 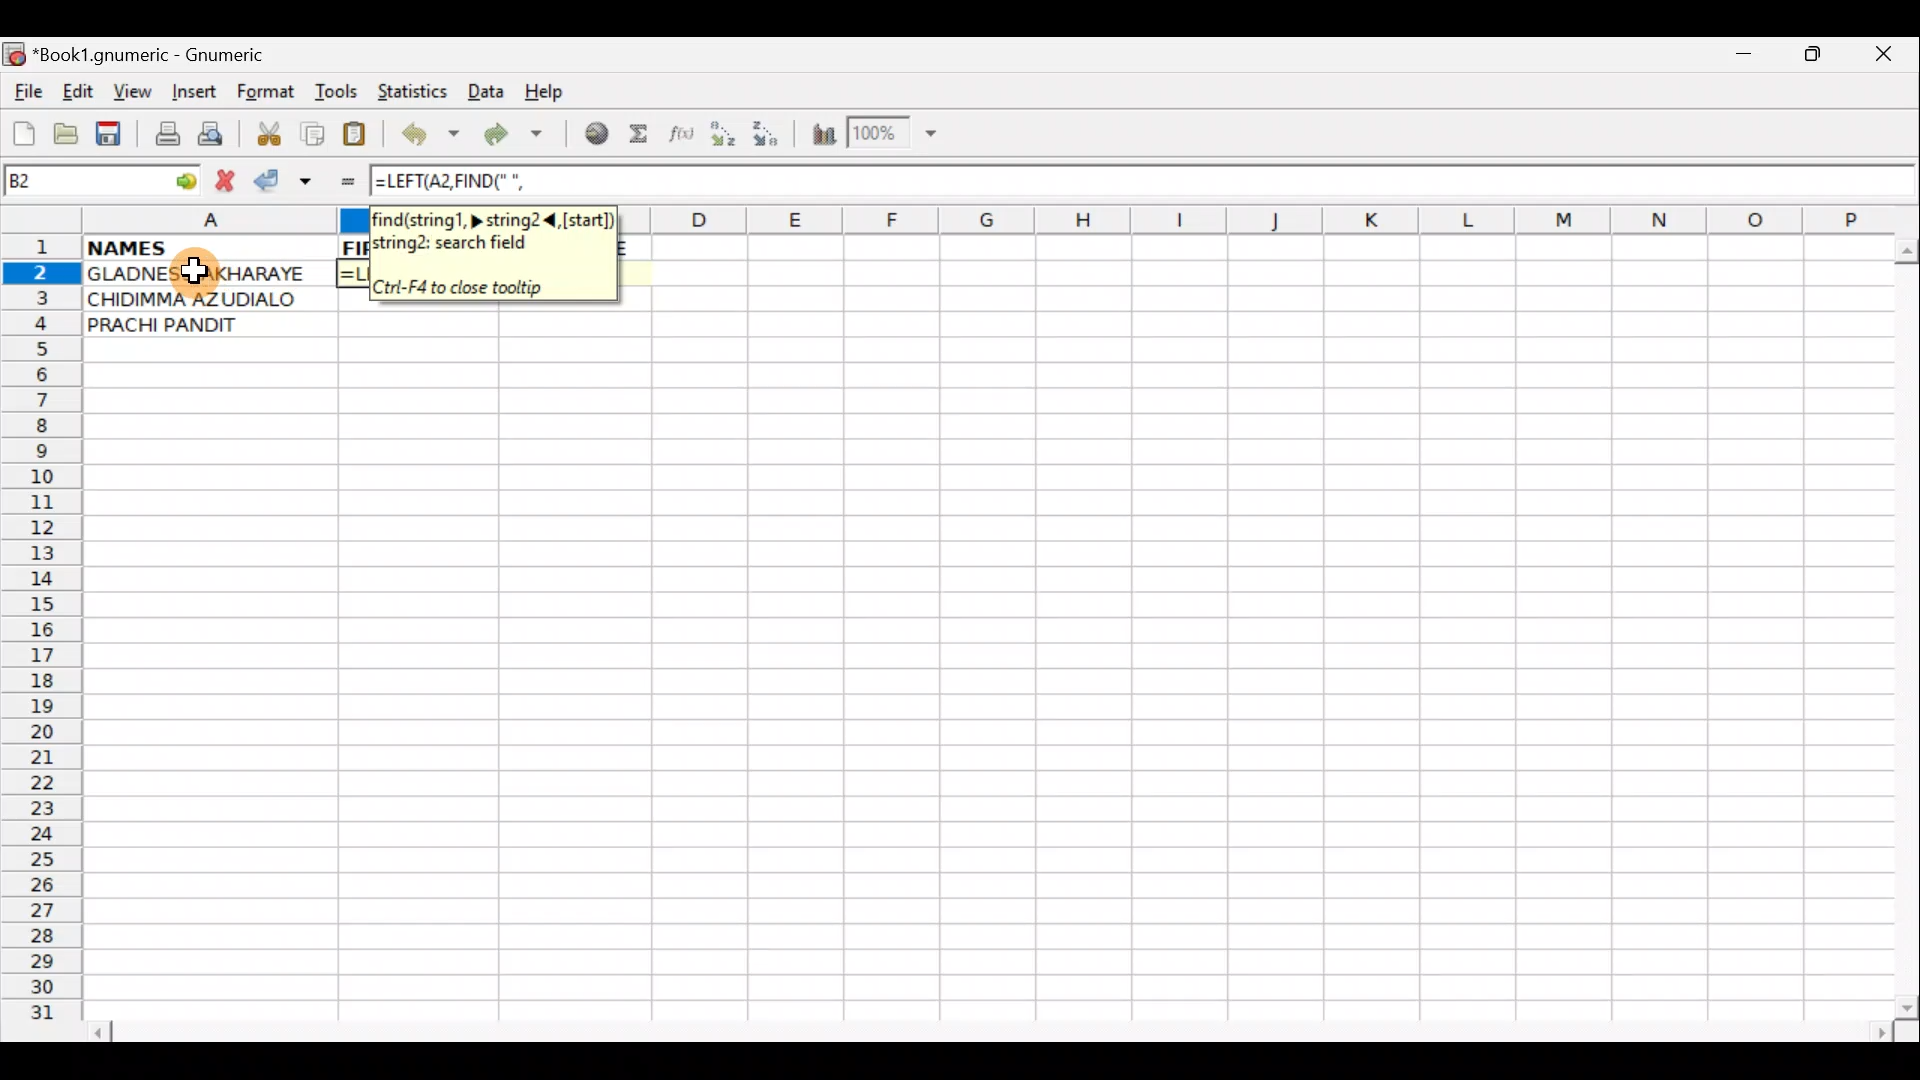 What do you see at coordinates (208, 250) in the screenshot?
I see `NAMES` at bounding box center [208, 250].